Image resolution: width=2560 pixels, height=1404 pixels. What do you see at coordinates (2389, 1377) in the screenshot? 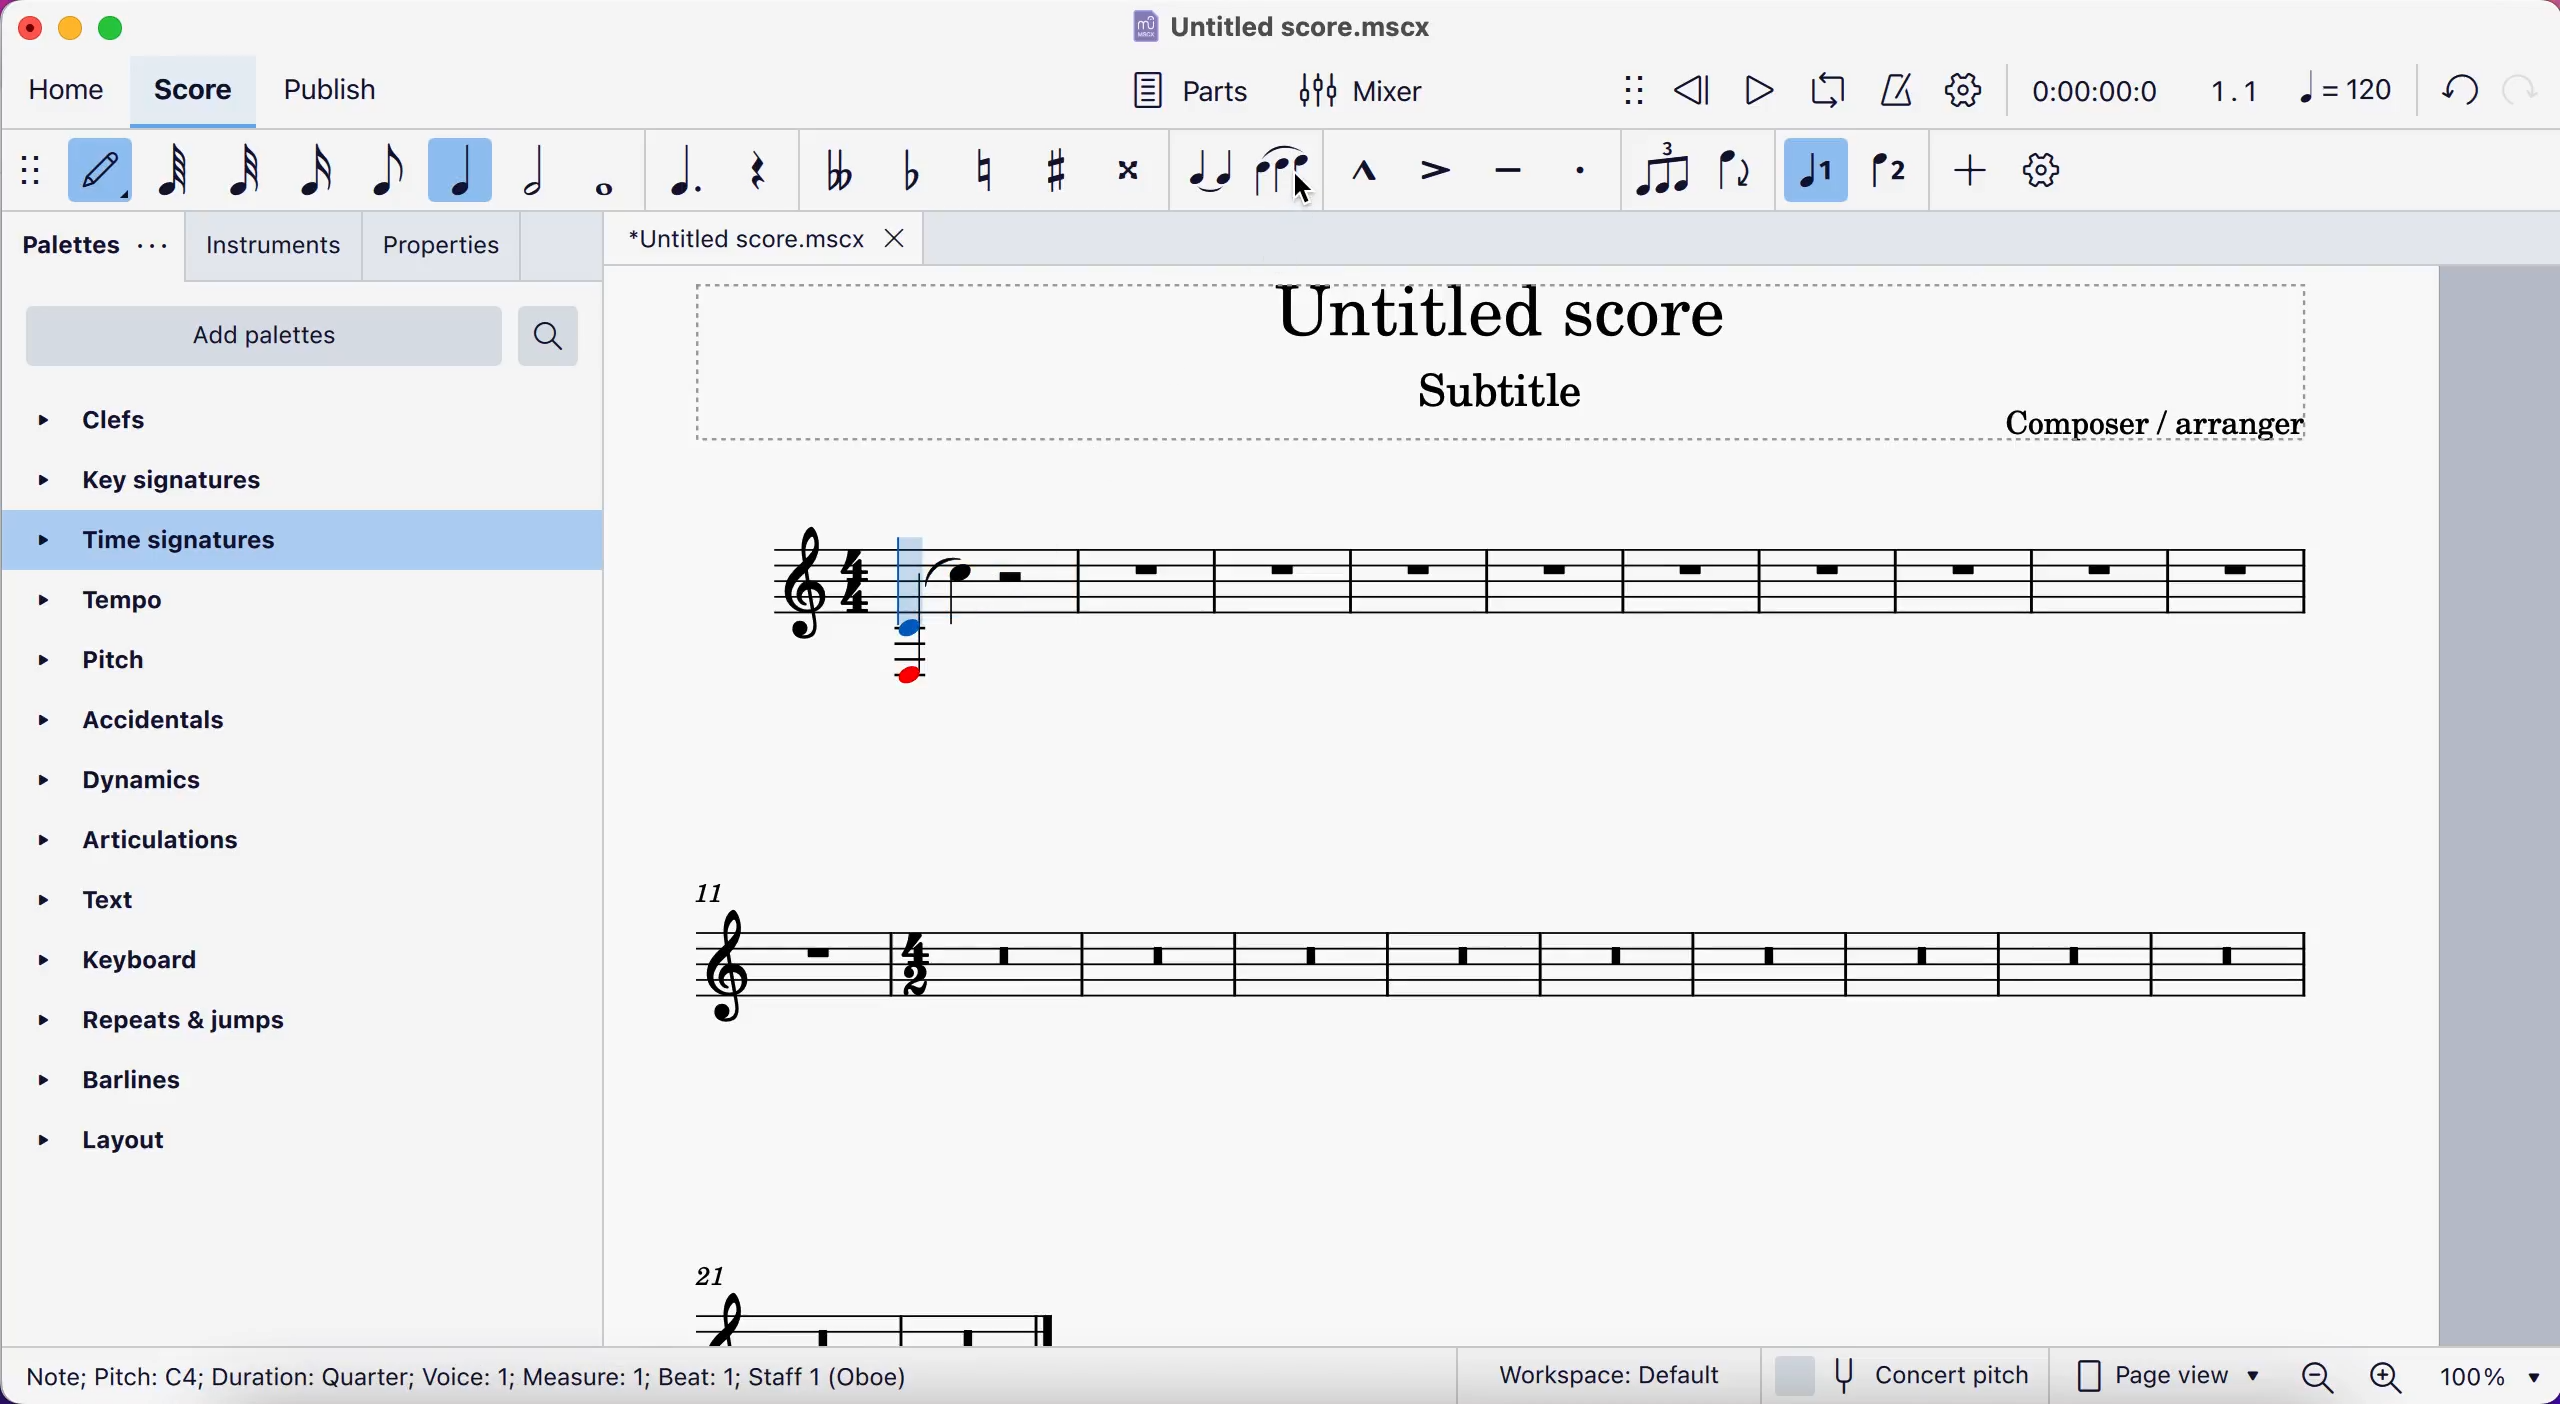
I see `zoom in` at bounding box center [2389, 1377].